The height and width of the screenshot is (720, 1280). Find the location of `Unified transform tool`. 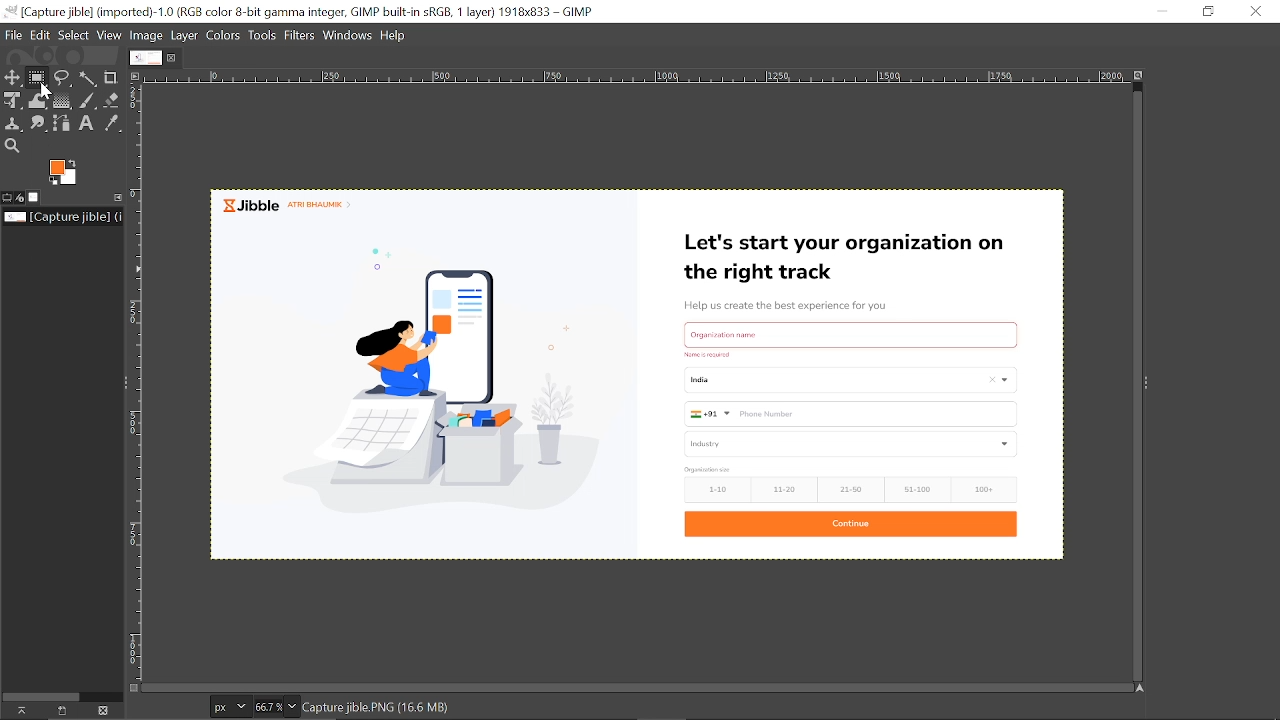

Unified transform tool is located at coordinates (11, 99).